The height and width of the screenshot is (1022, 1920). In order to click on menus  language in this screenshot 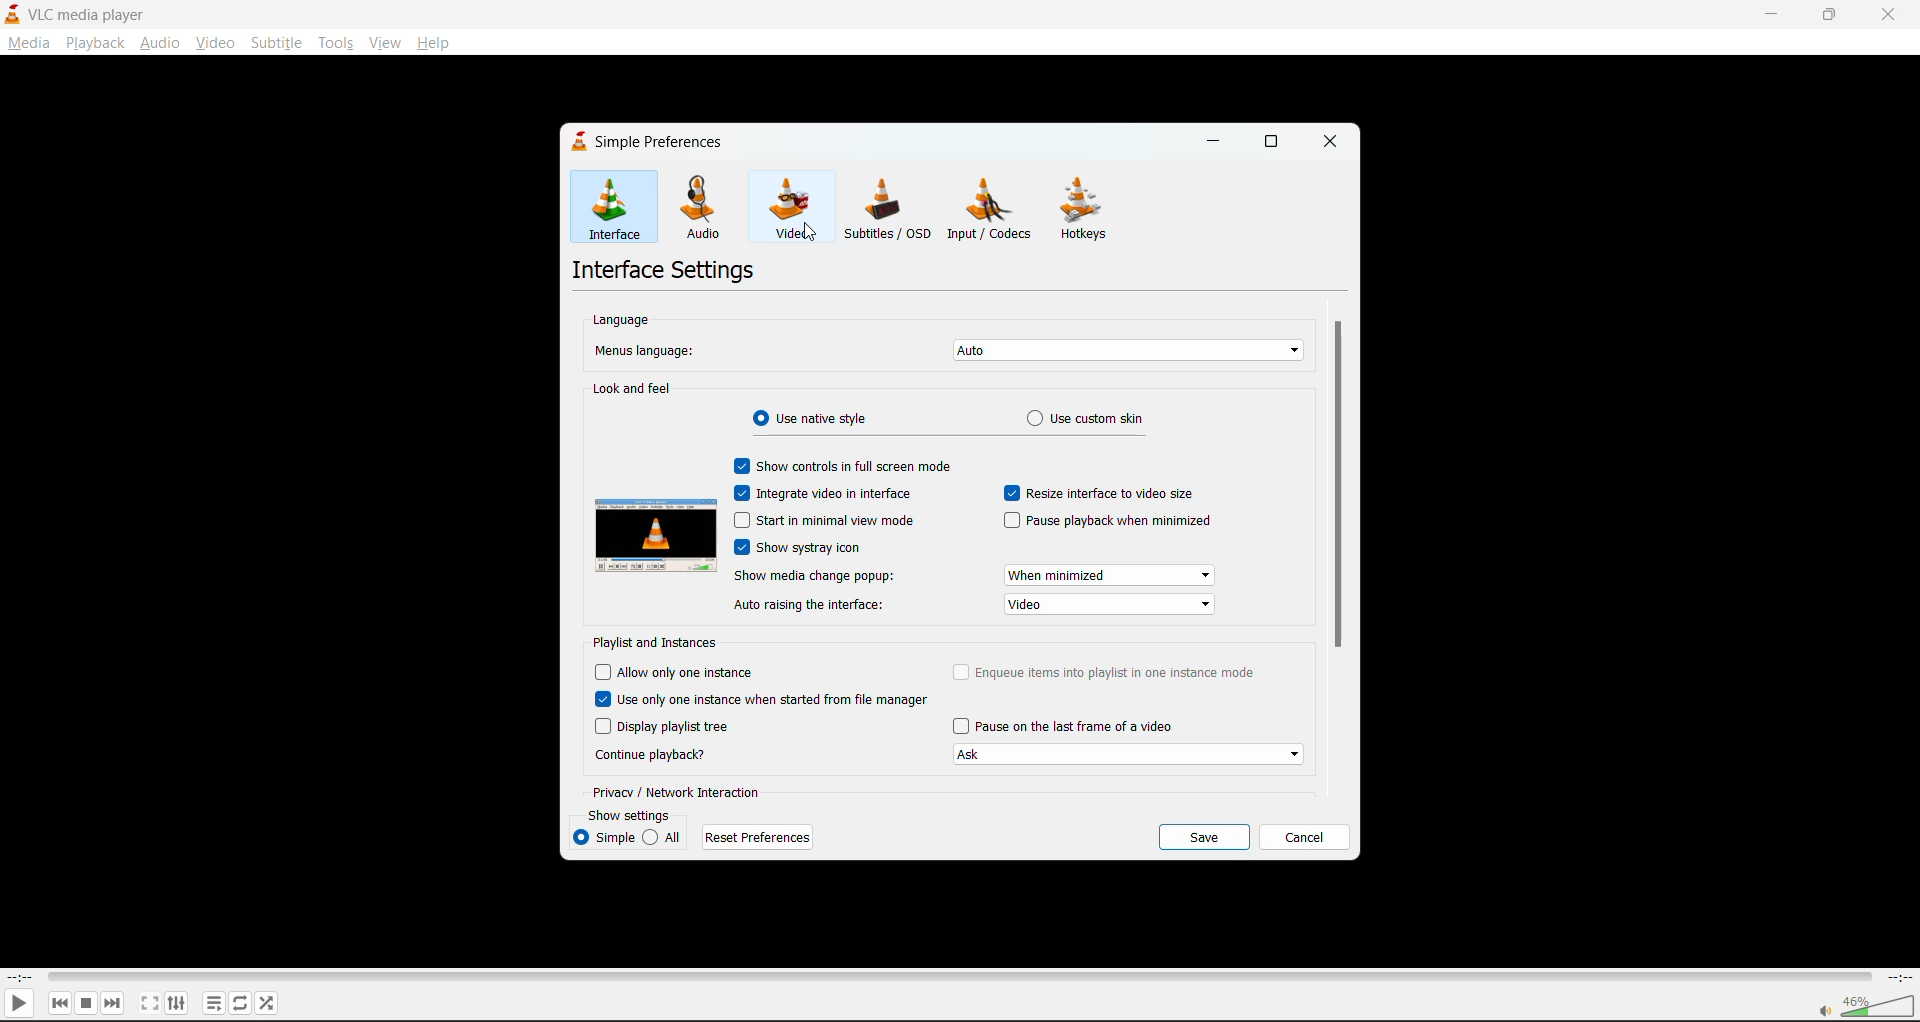, I will do `click(948, 350)`.